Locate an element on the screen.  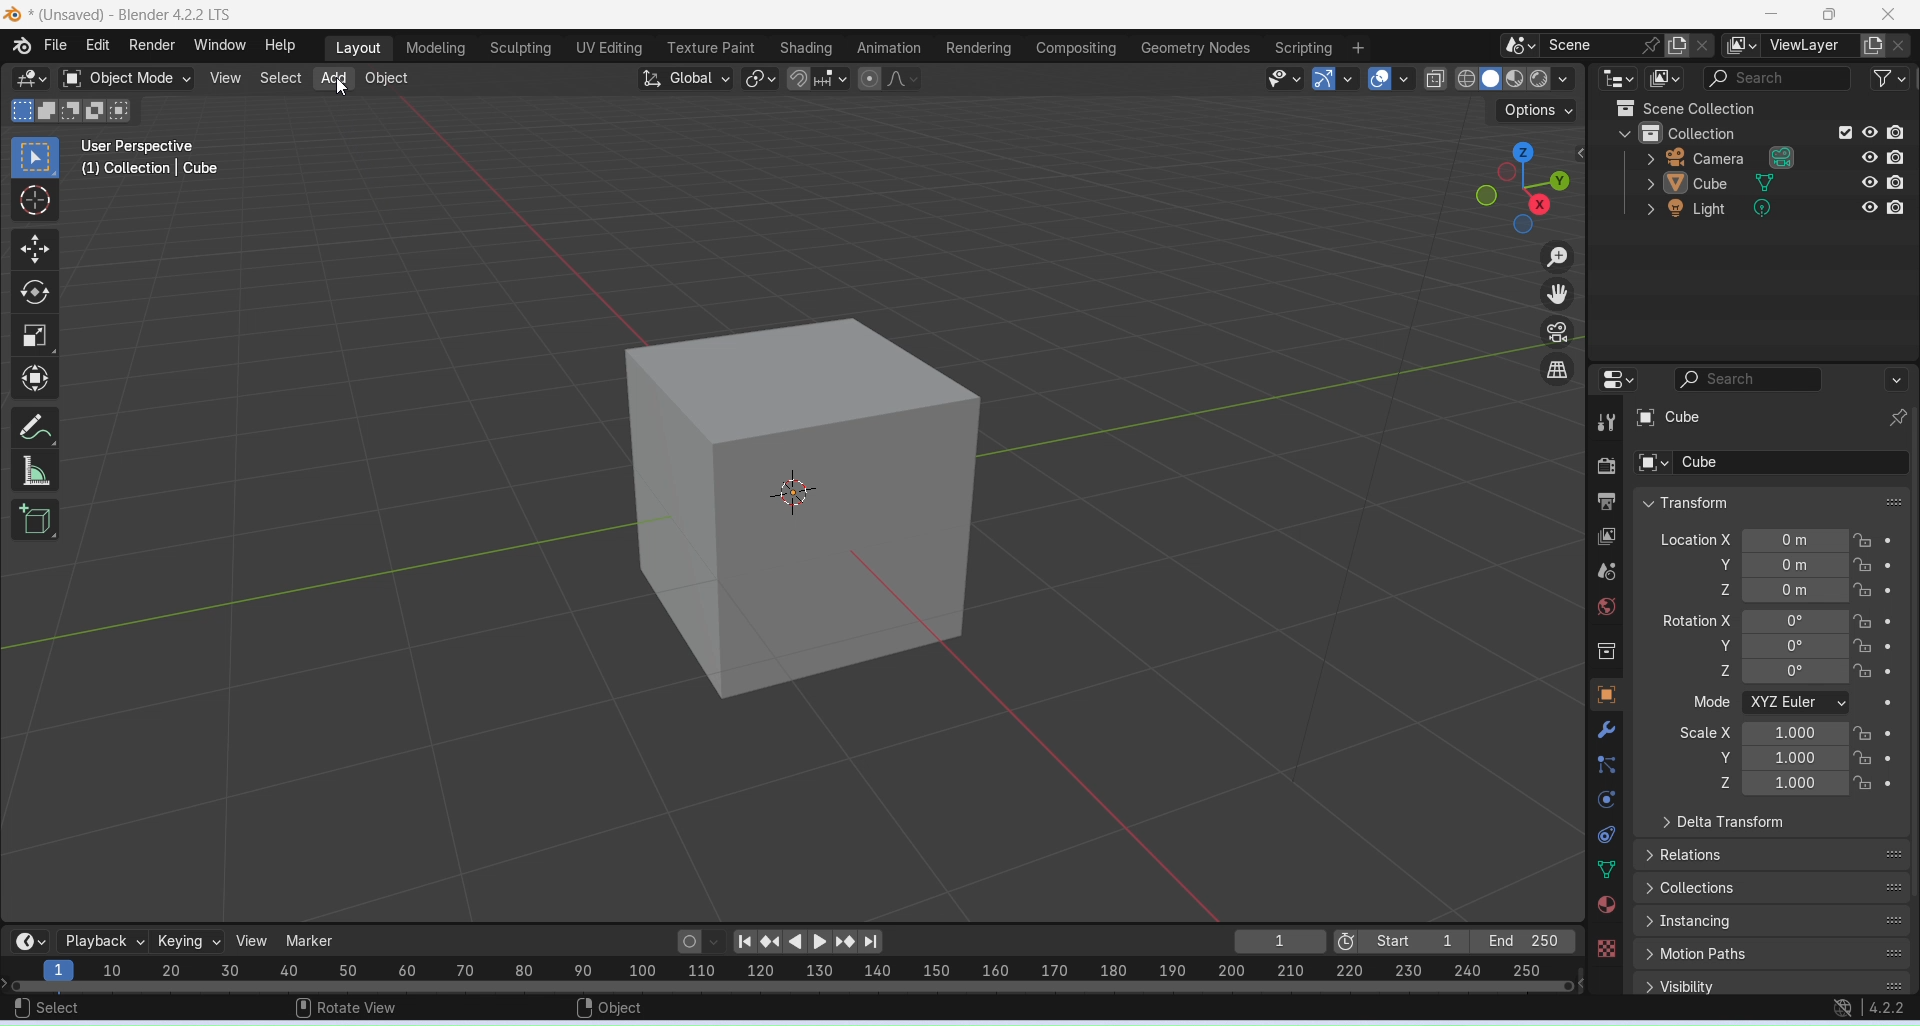
rotate view is located at coordinates (346, 1006).